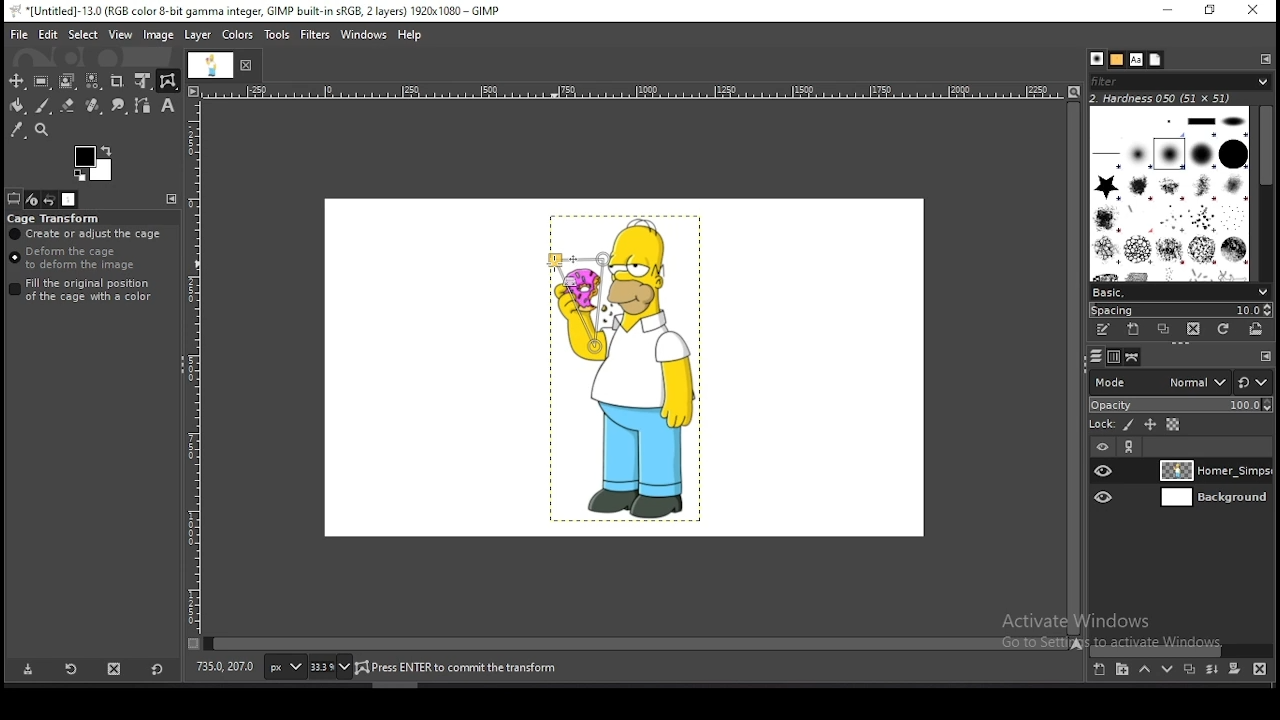 This screenshot has width=1280, height=720. Describe the element at coordinates (1123, 670) in the screenshot. I see `create a new layer group` at that location.